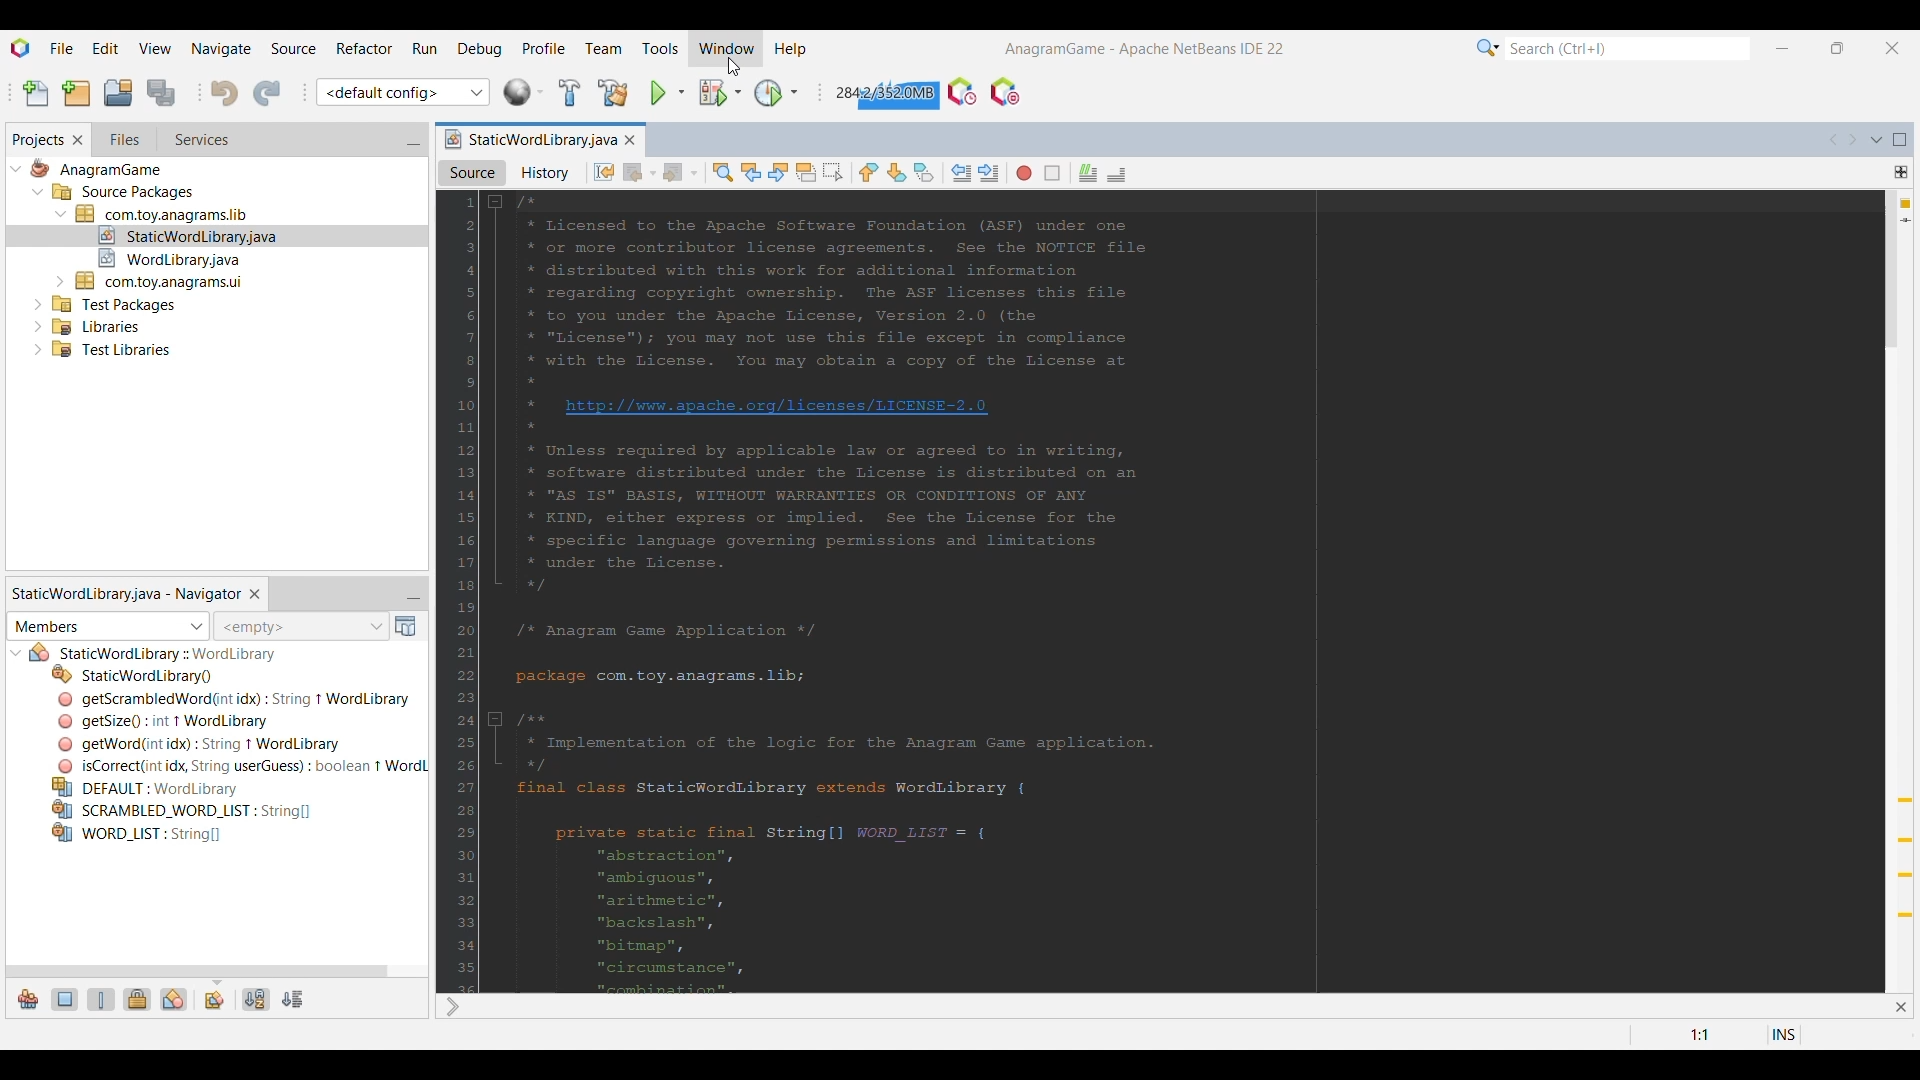  What do you see at coordinates (95, 324) in the screenshot?
I see `` at bounding box center [95, 324].